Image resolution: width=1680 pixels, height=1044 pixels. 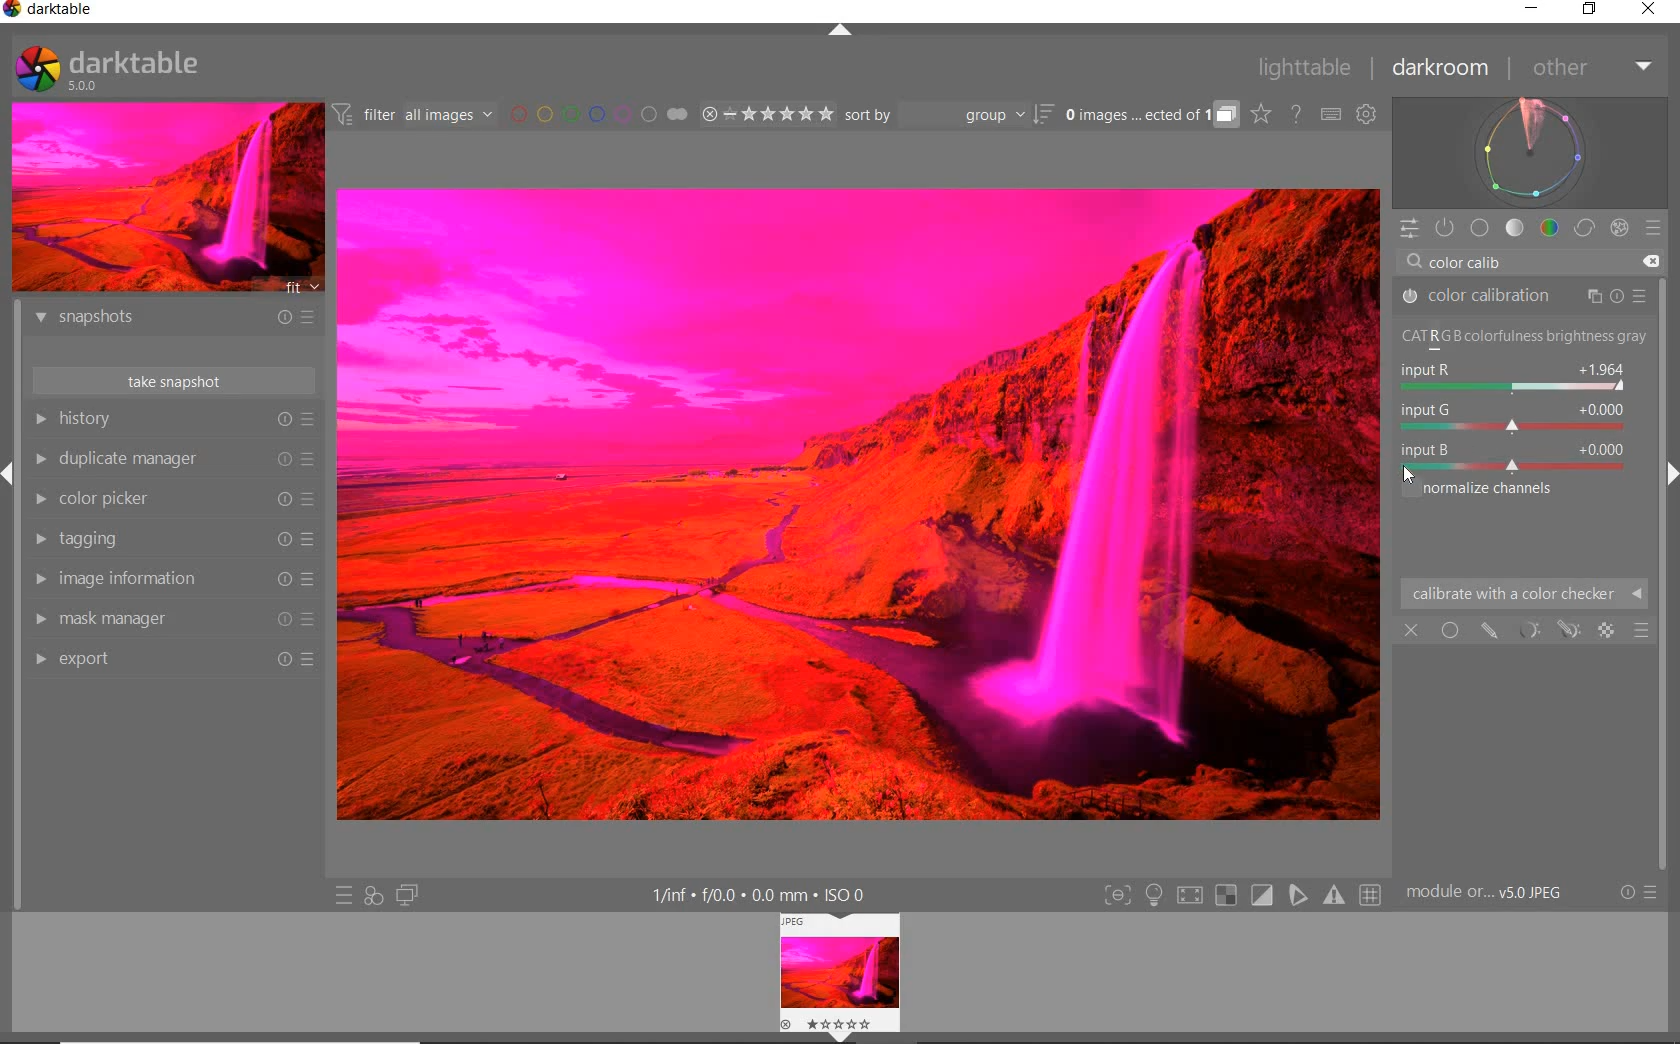 I want to click on Expand/Collapse, so click(x=844, y=1037).